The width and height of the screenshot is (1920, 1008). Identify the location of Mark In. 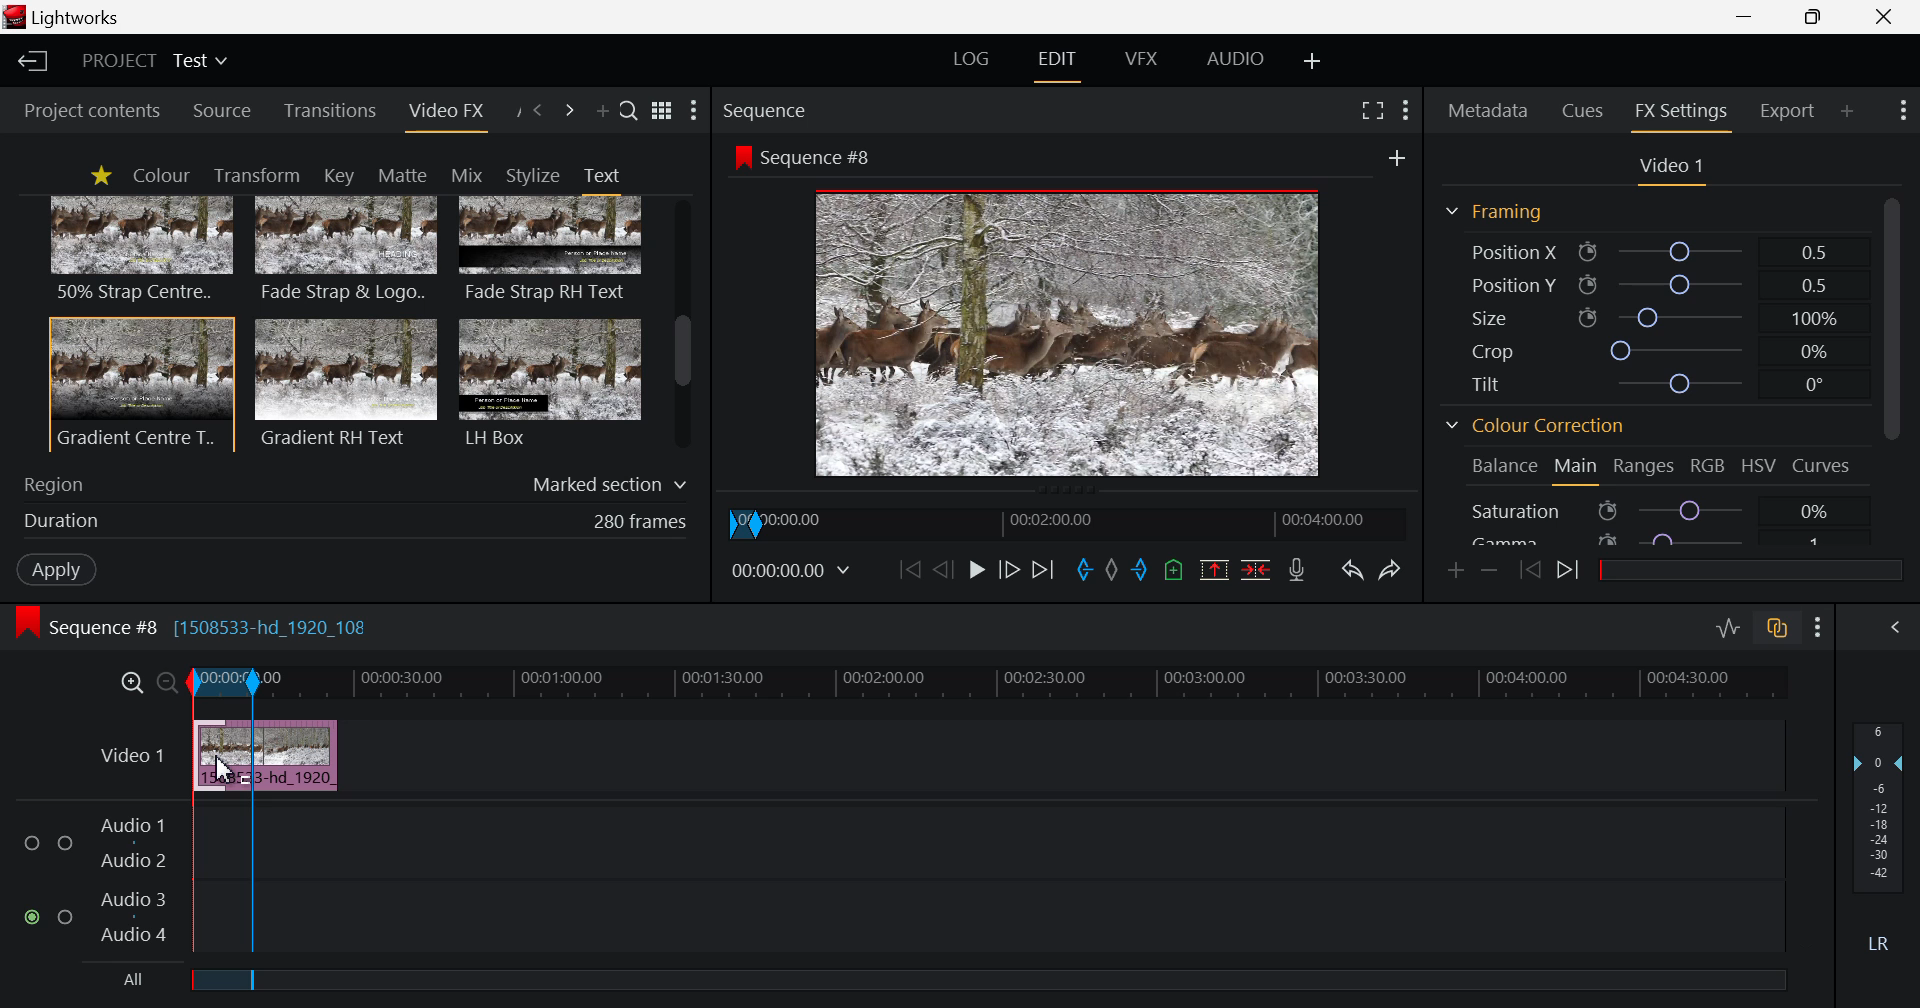
(1081, 568).